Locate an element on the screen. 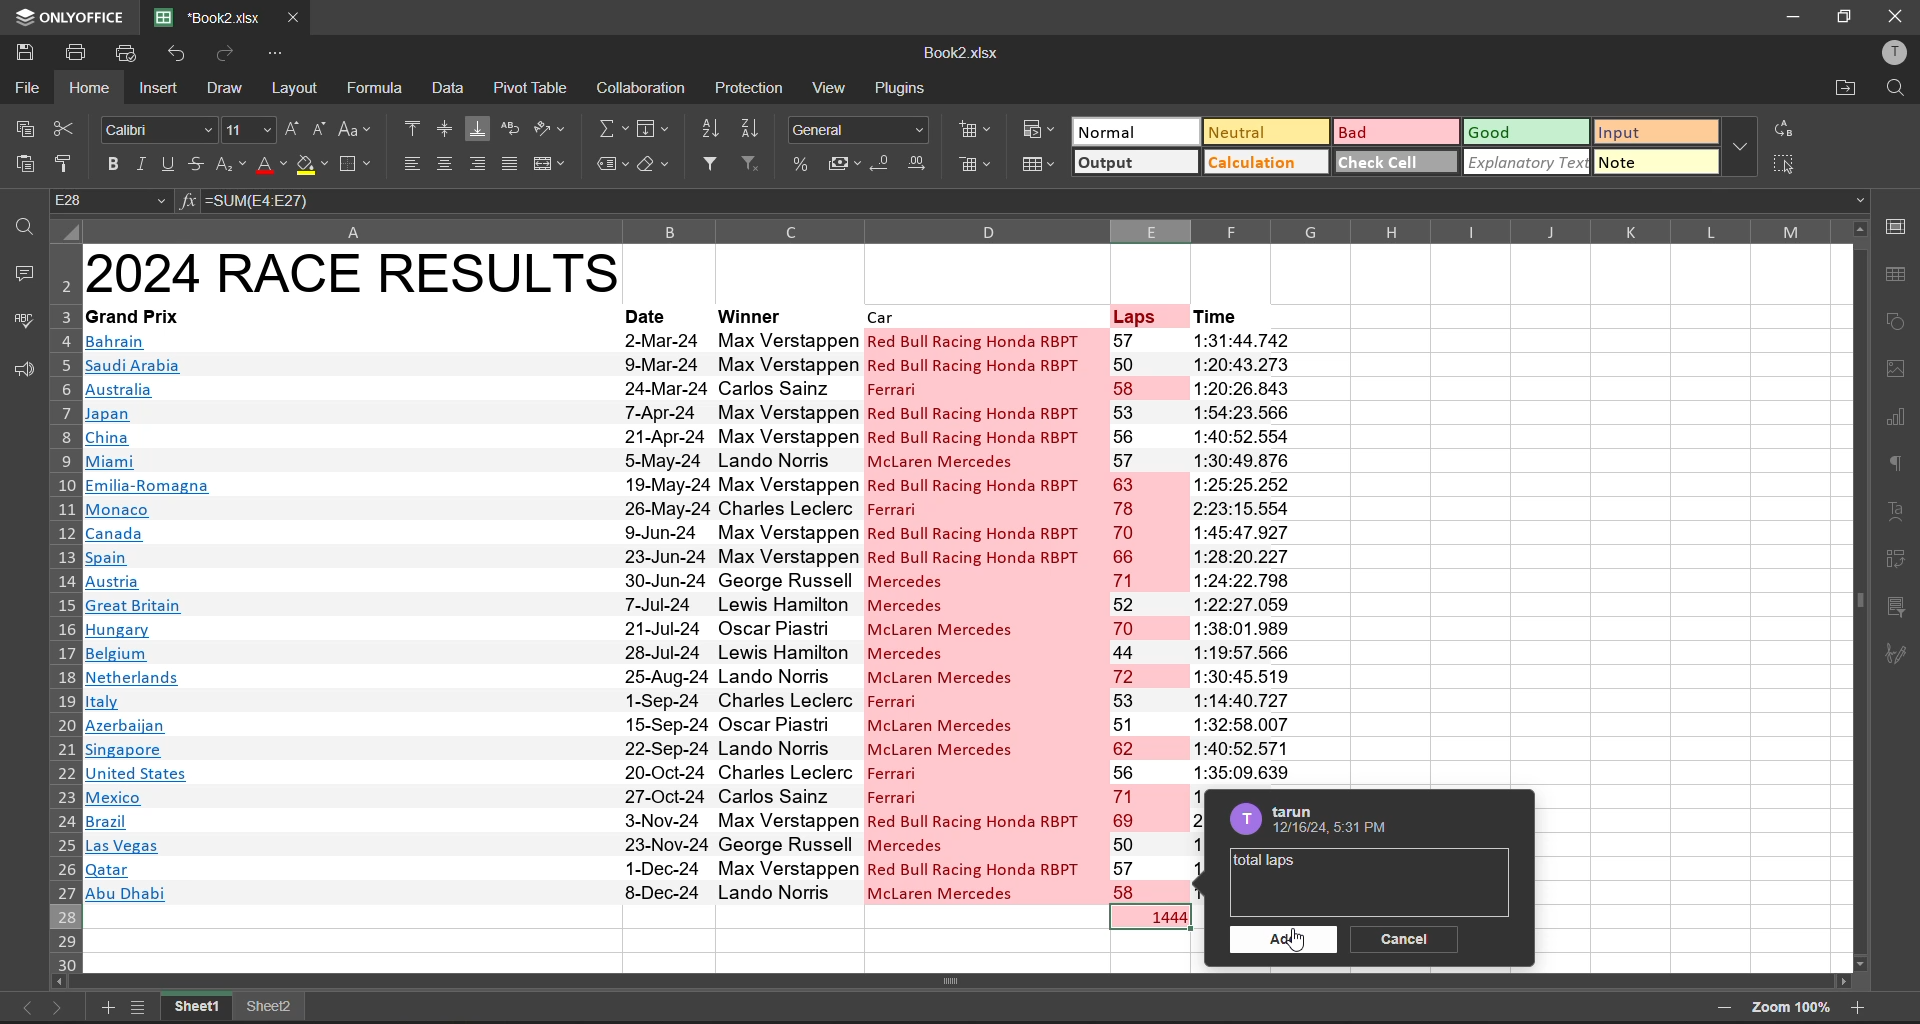 Image resolution: width=1920 pixels, height=1024 pixels. sheet list is located at coordinates (138, 1007).